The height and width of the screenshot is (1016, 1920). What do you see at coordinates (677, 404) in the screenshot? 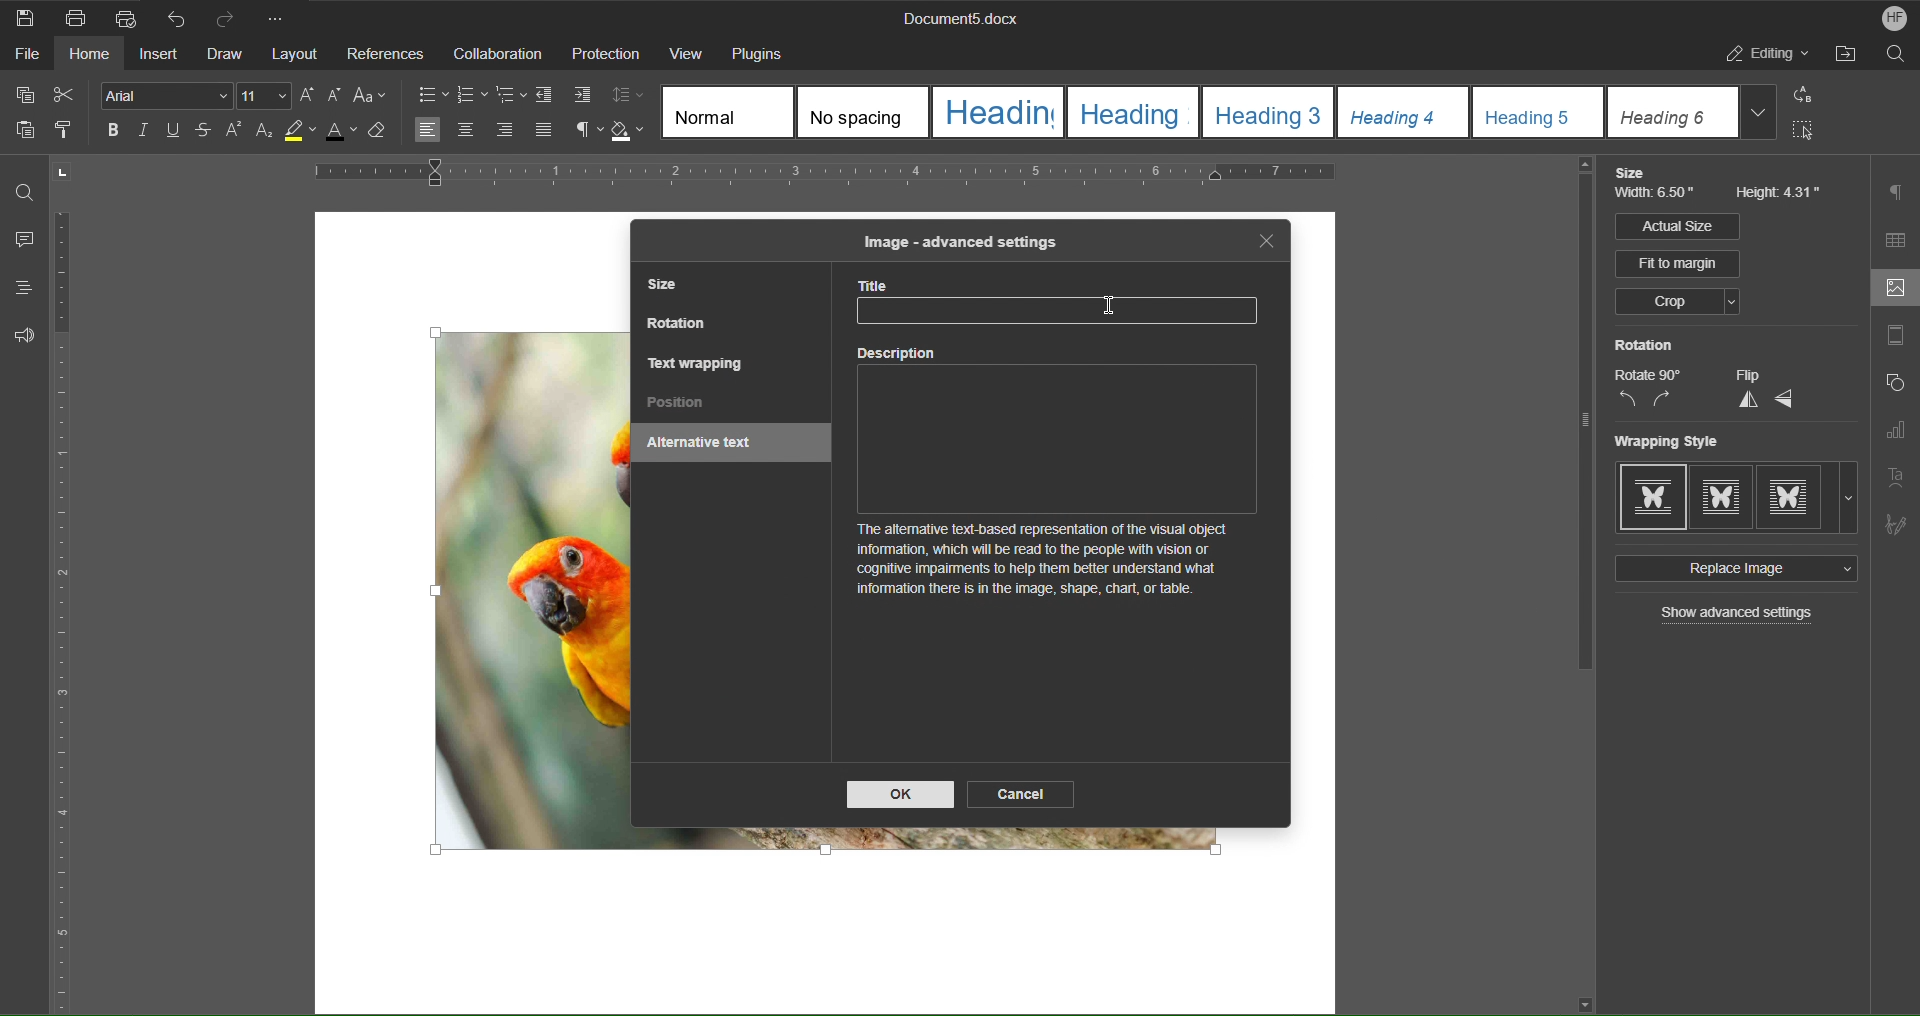
I see `Position` at bounding box center [677, 404].